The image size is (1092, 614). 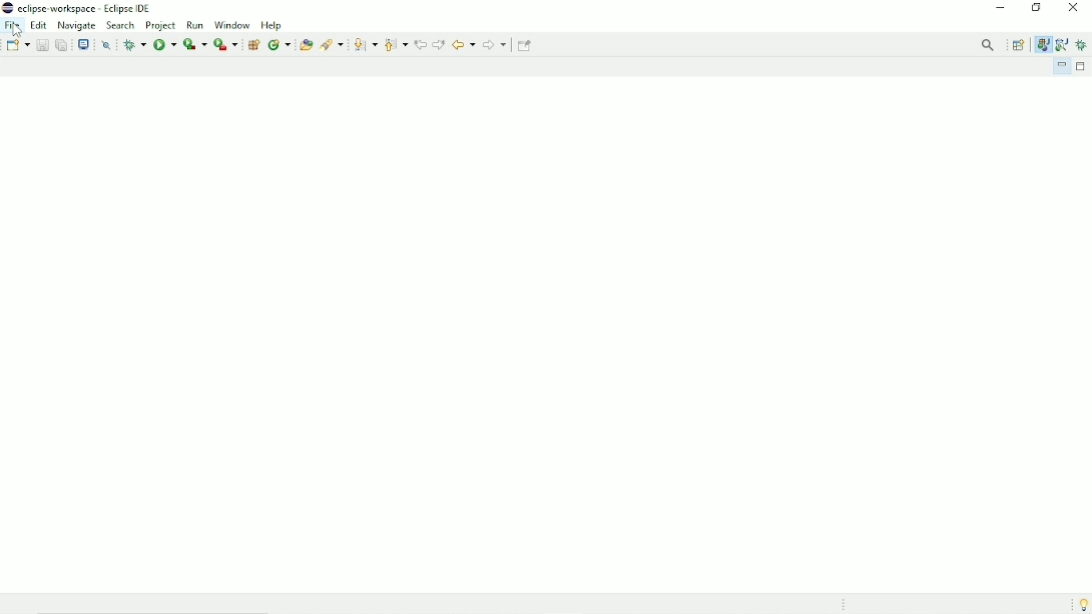 I want to click on Debug, so click(x=1083, y=46).